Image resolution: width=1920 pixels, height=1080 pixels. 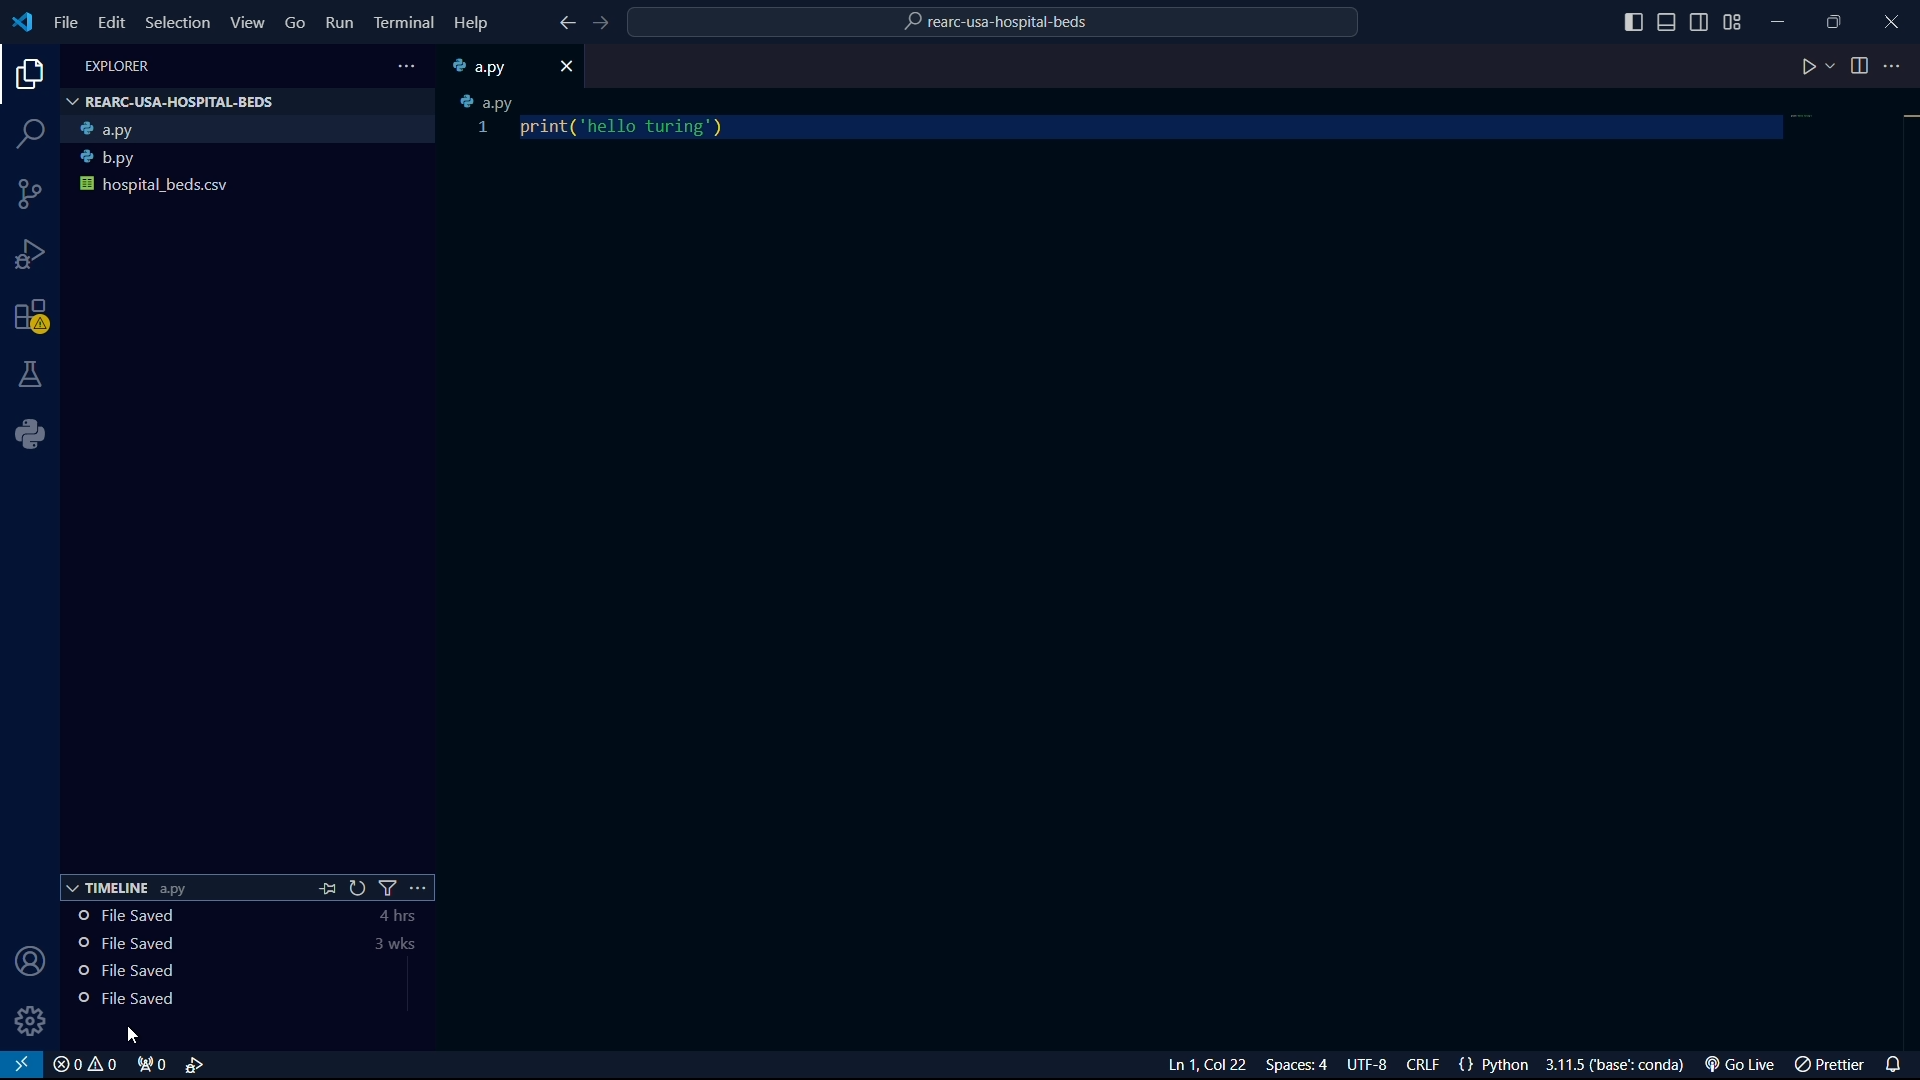 What do you see at coordinates (25, 78) in the screenshot?
I see `explorer` at bounding box center [25, 78].